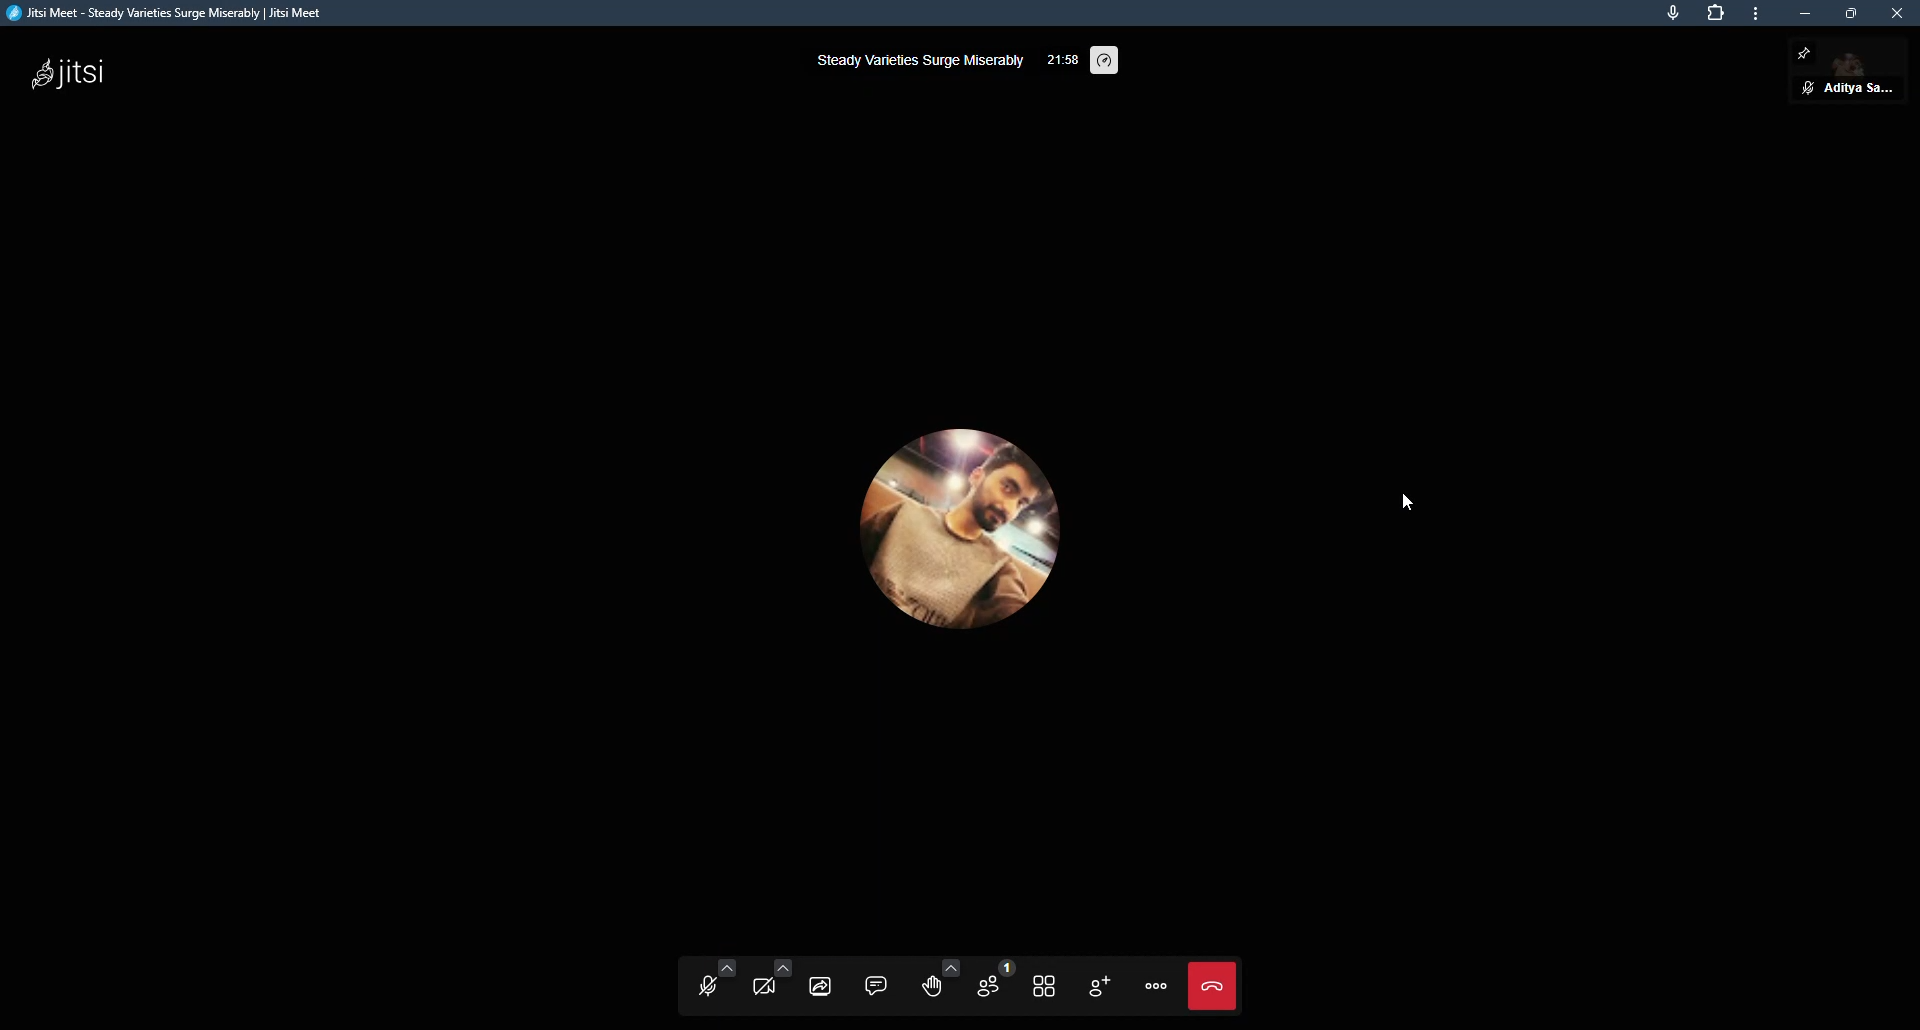 This screenshot has height=1030, width=1920. I want to click on performance setting, so click(1105, 60).